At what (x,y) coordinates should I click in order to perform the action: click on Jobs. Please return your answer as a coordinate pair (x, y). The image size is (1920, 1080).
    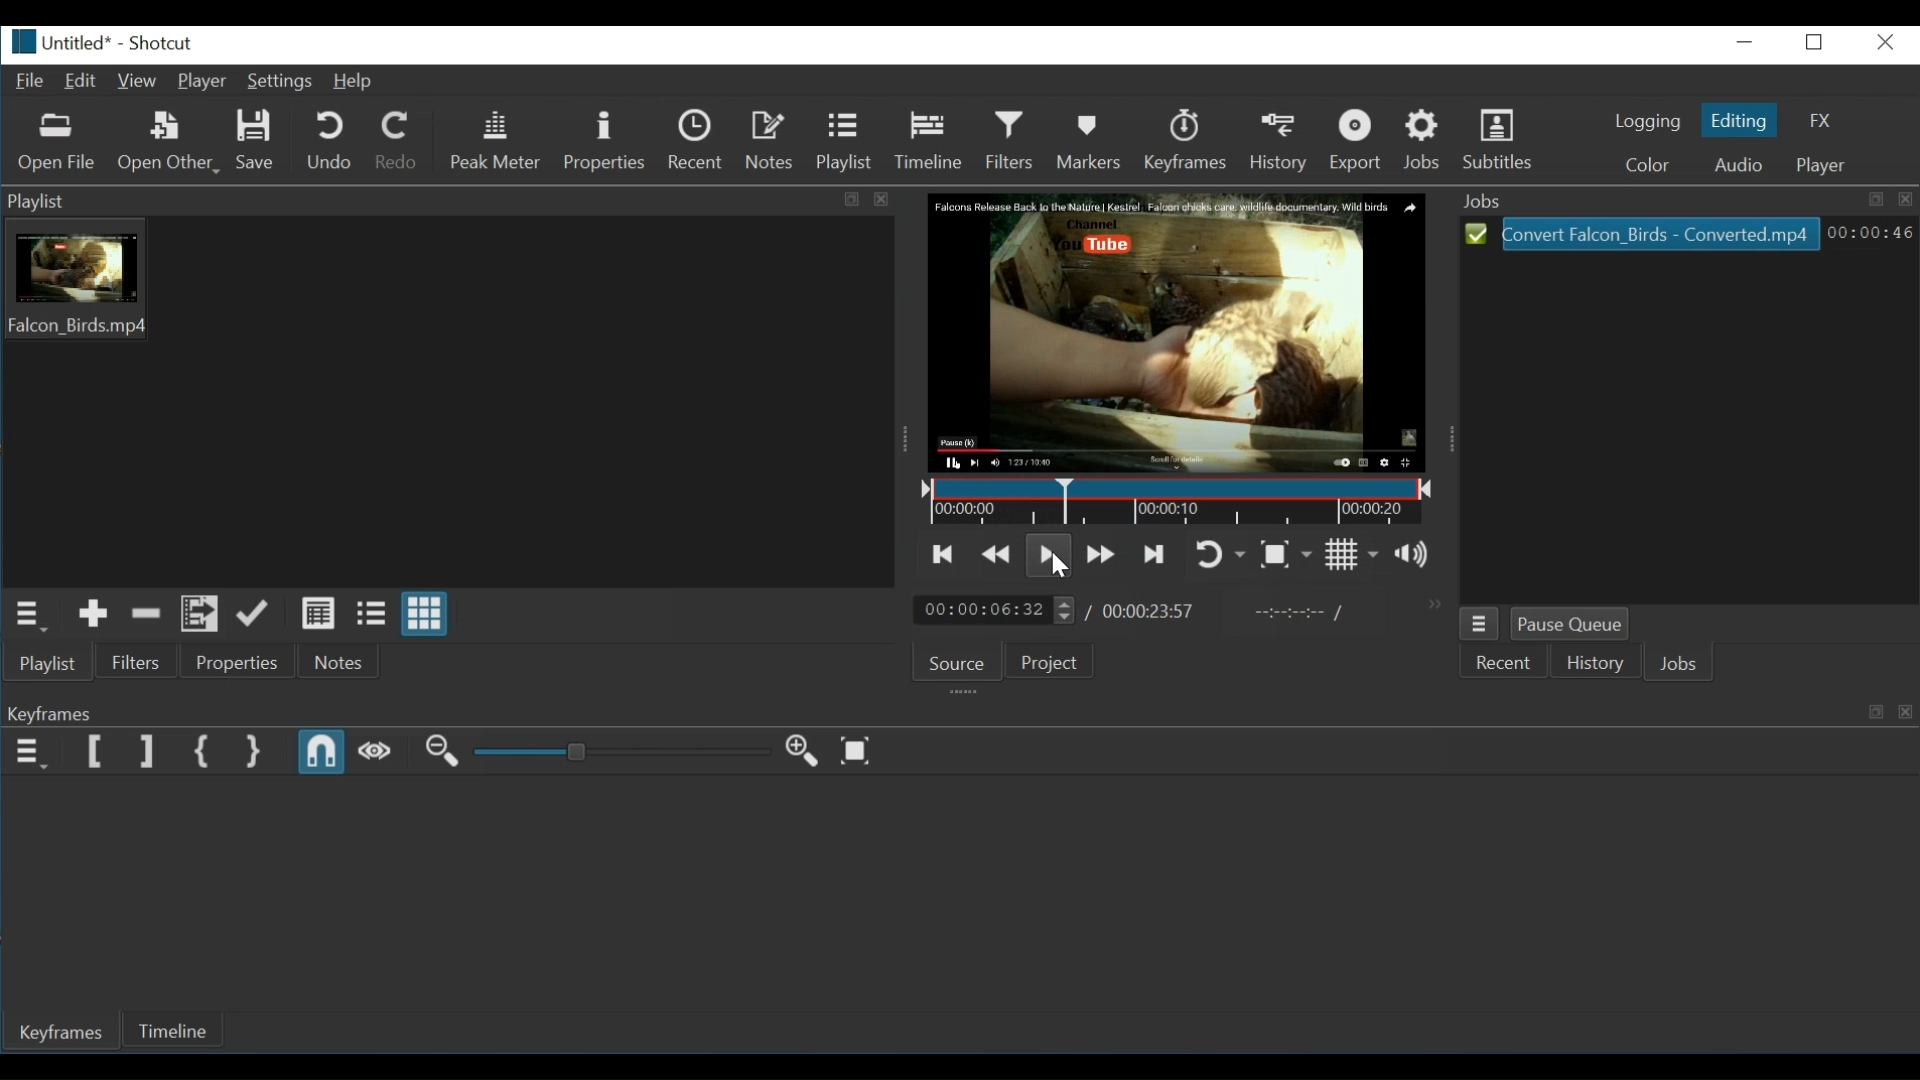
    Looking at the image, I should click on (1424, 140).